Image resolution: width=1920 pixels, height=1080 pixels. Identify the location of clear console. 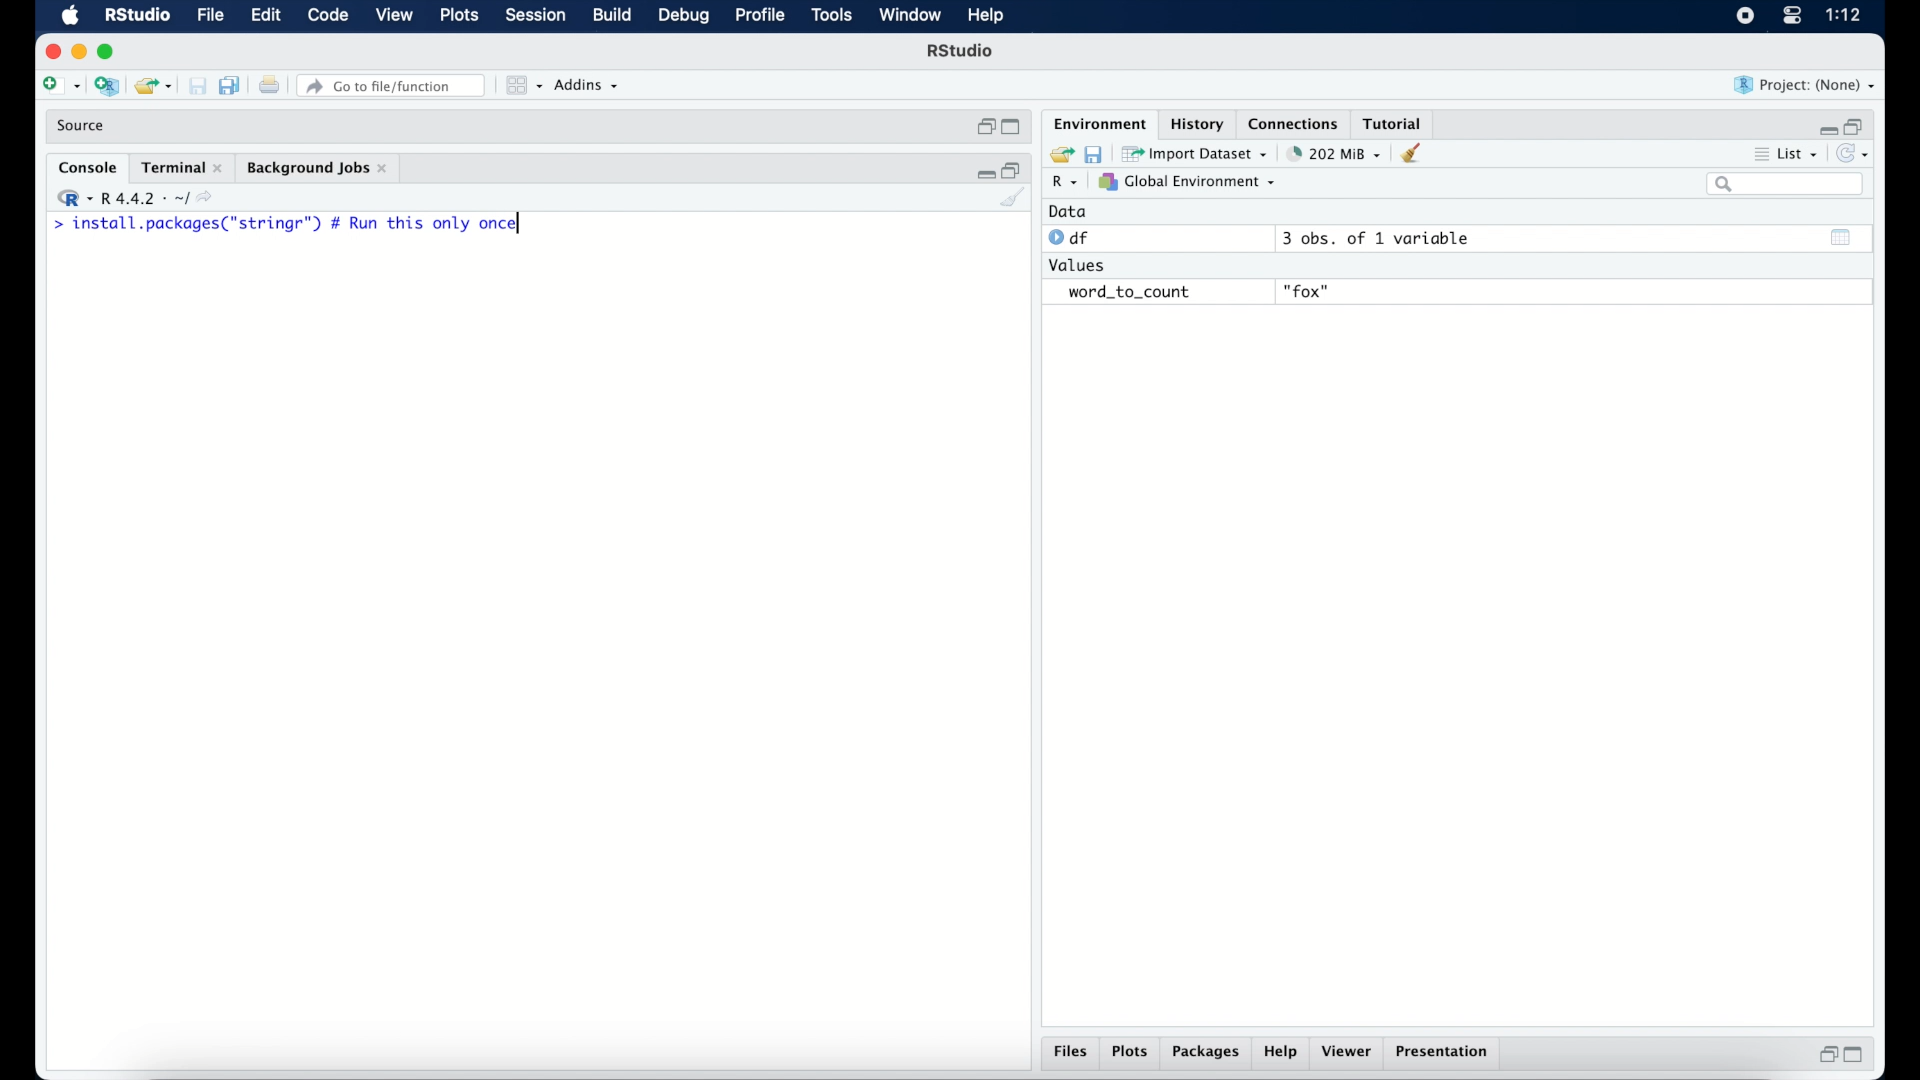
(1416, 153).